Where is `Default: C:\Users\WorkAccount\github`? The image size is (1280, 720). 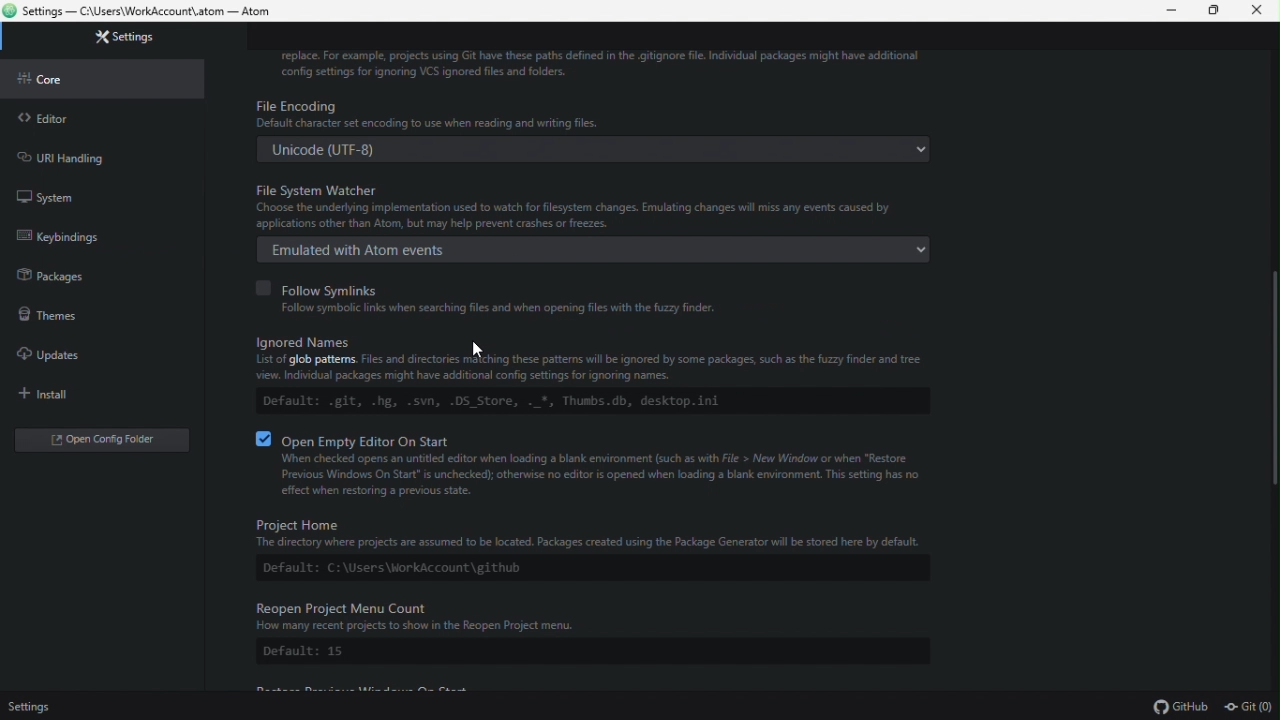 Default: C:\Users\WorkAccount\github is located at coordinates (412, 570).